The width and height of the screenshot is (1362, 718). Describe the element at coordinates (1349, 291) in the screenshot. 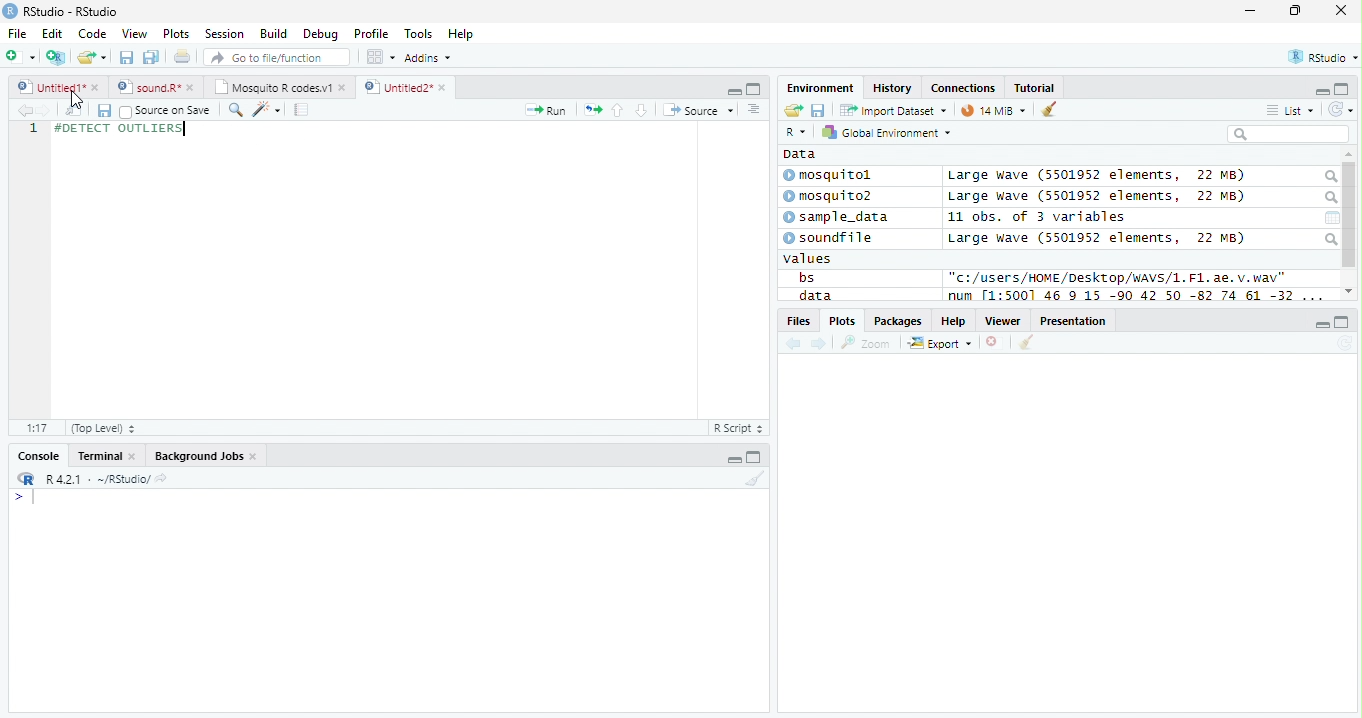

I see `scroll down` at that location.